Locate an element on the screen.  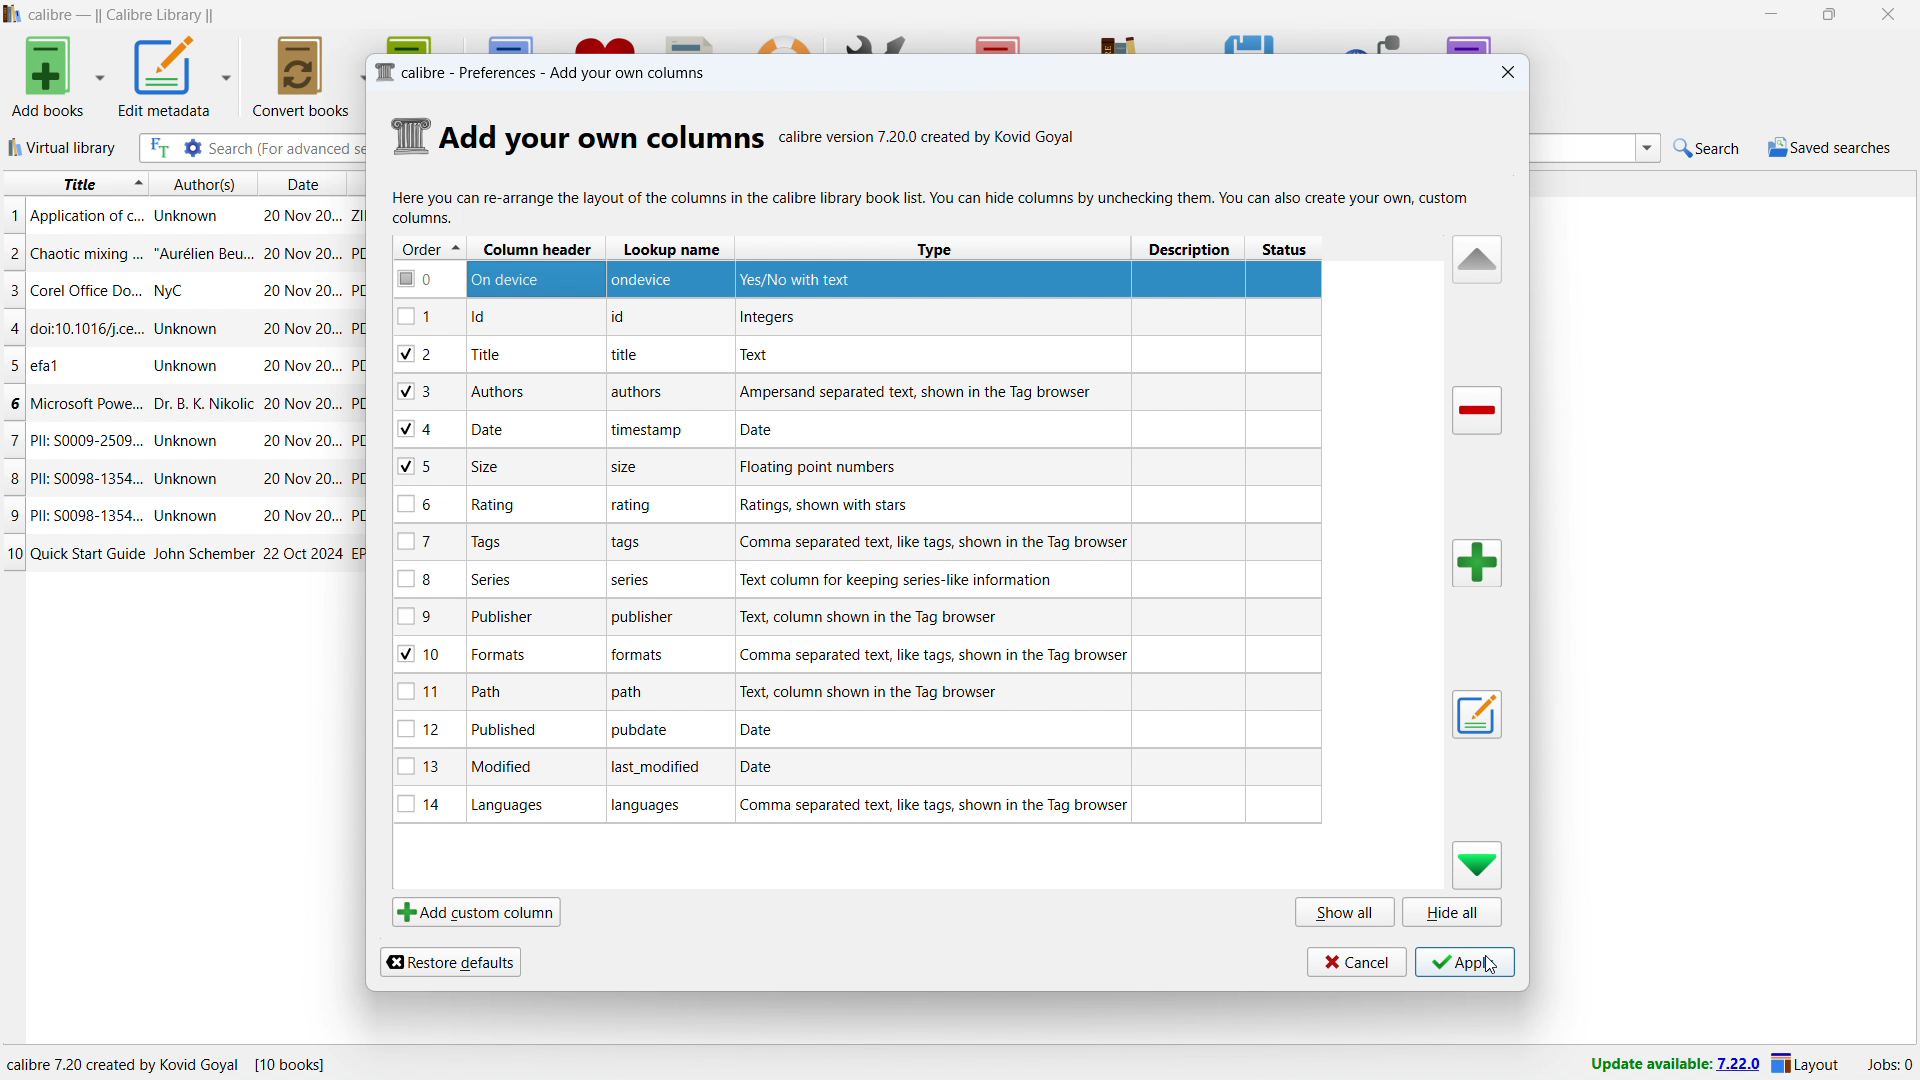
formats. is located at coordinates (641, 658).